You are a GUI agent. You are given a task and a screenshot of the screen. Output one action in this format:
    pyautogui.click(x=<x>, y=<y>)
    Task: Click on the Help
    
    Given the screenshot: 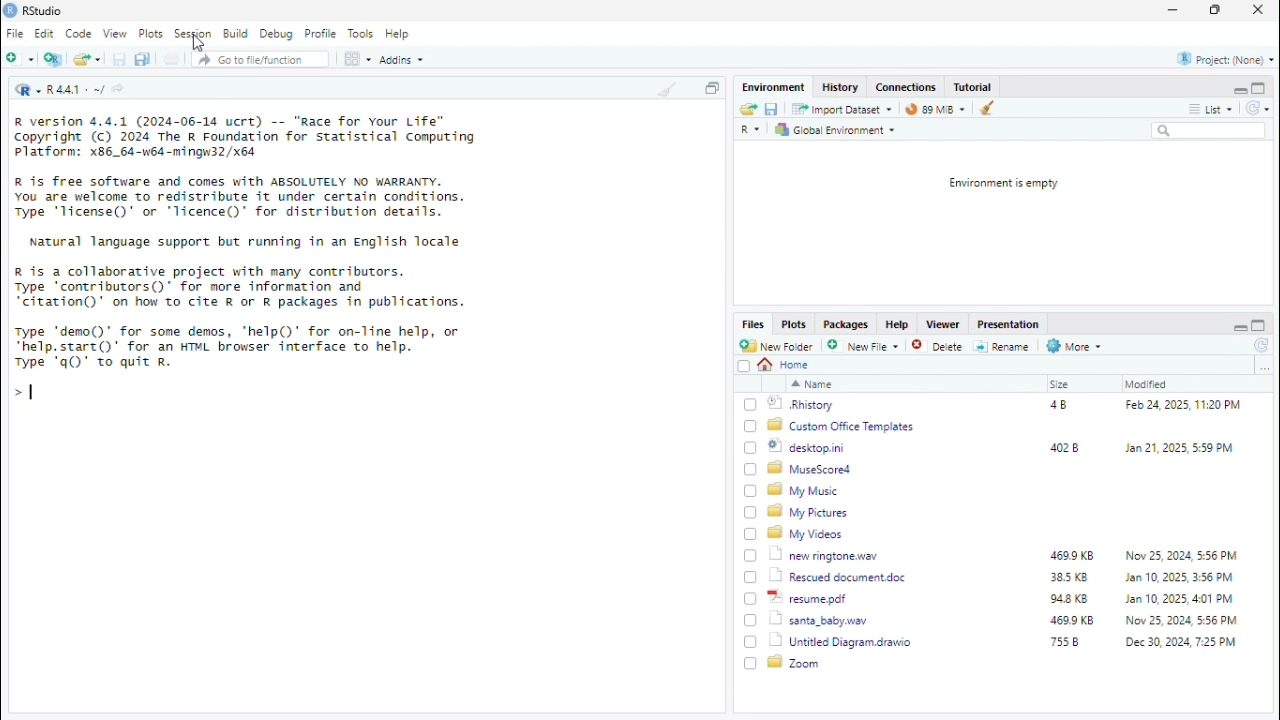 What is the action you would take?
    pyautogui.click(x=399, y=34)
    